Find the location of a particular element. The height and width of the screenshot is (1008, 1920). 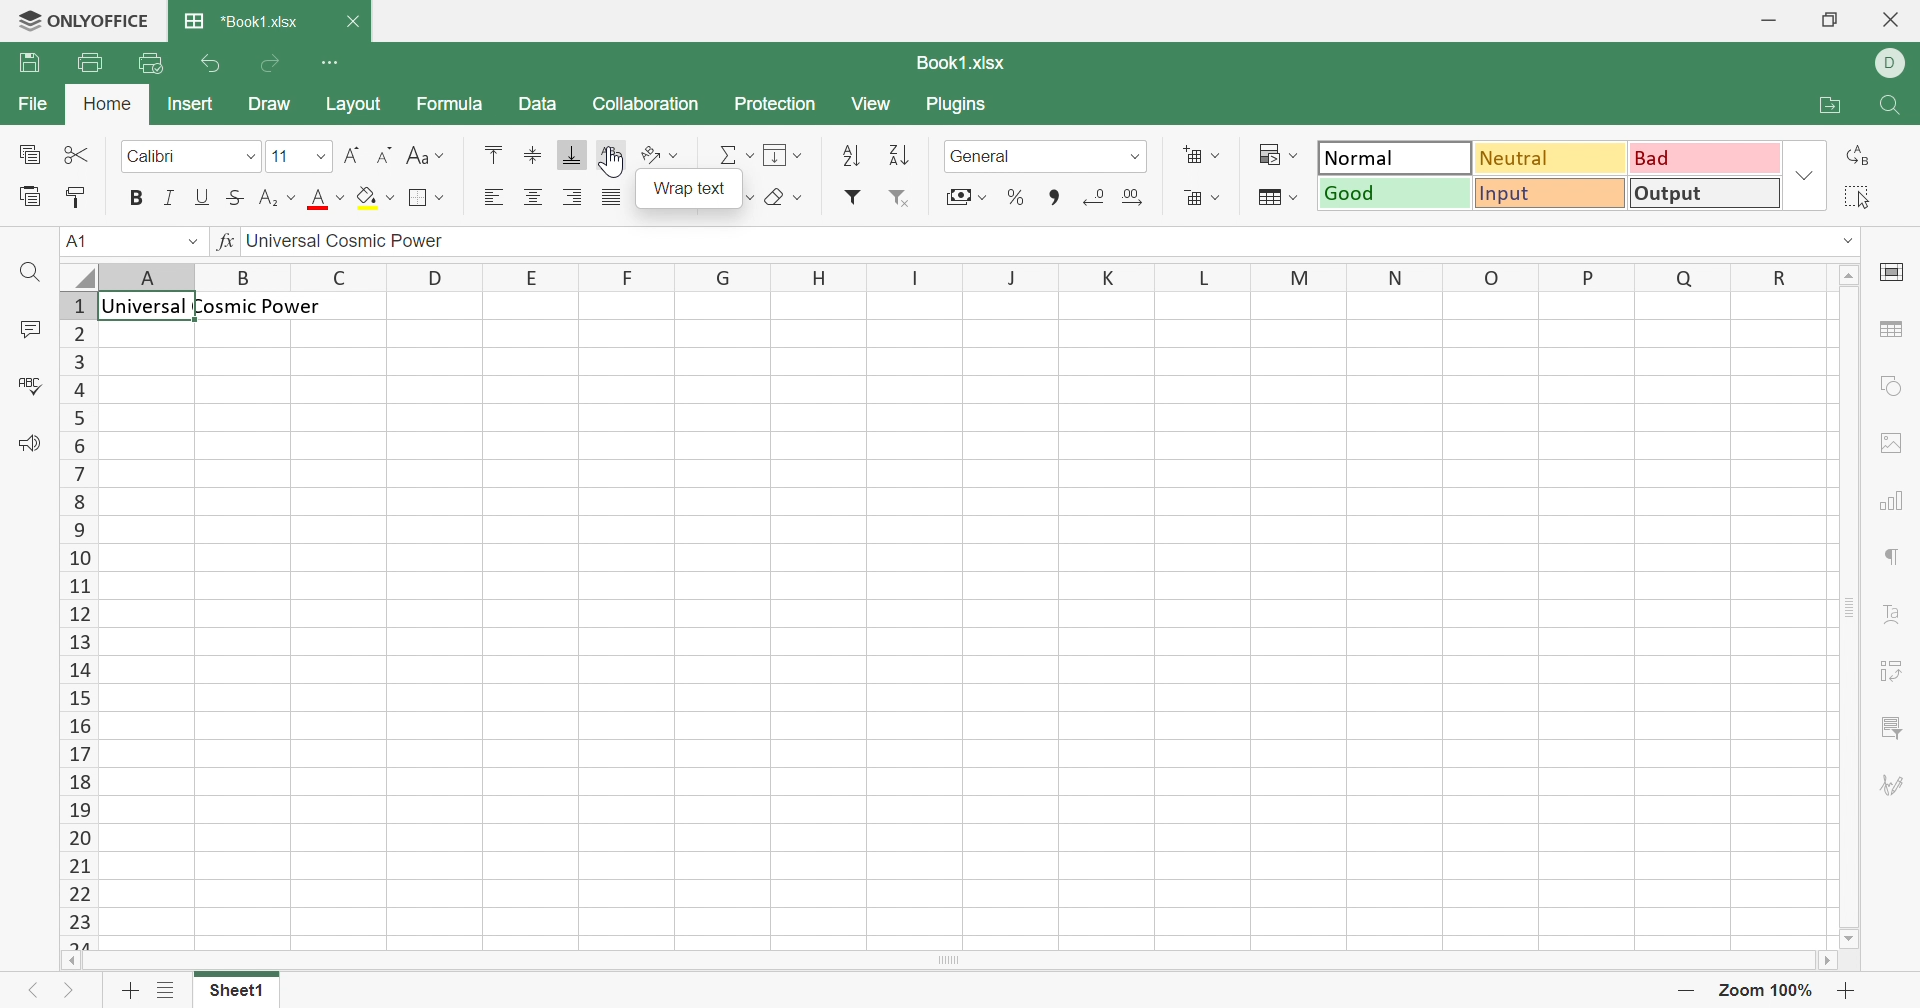

Wrap Text is located at coordinates (693, 193).